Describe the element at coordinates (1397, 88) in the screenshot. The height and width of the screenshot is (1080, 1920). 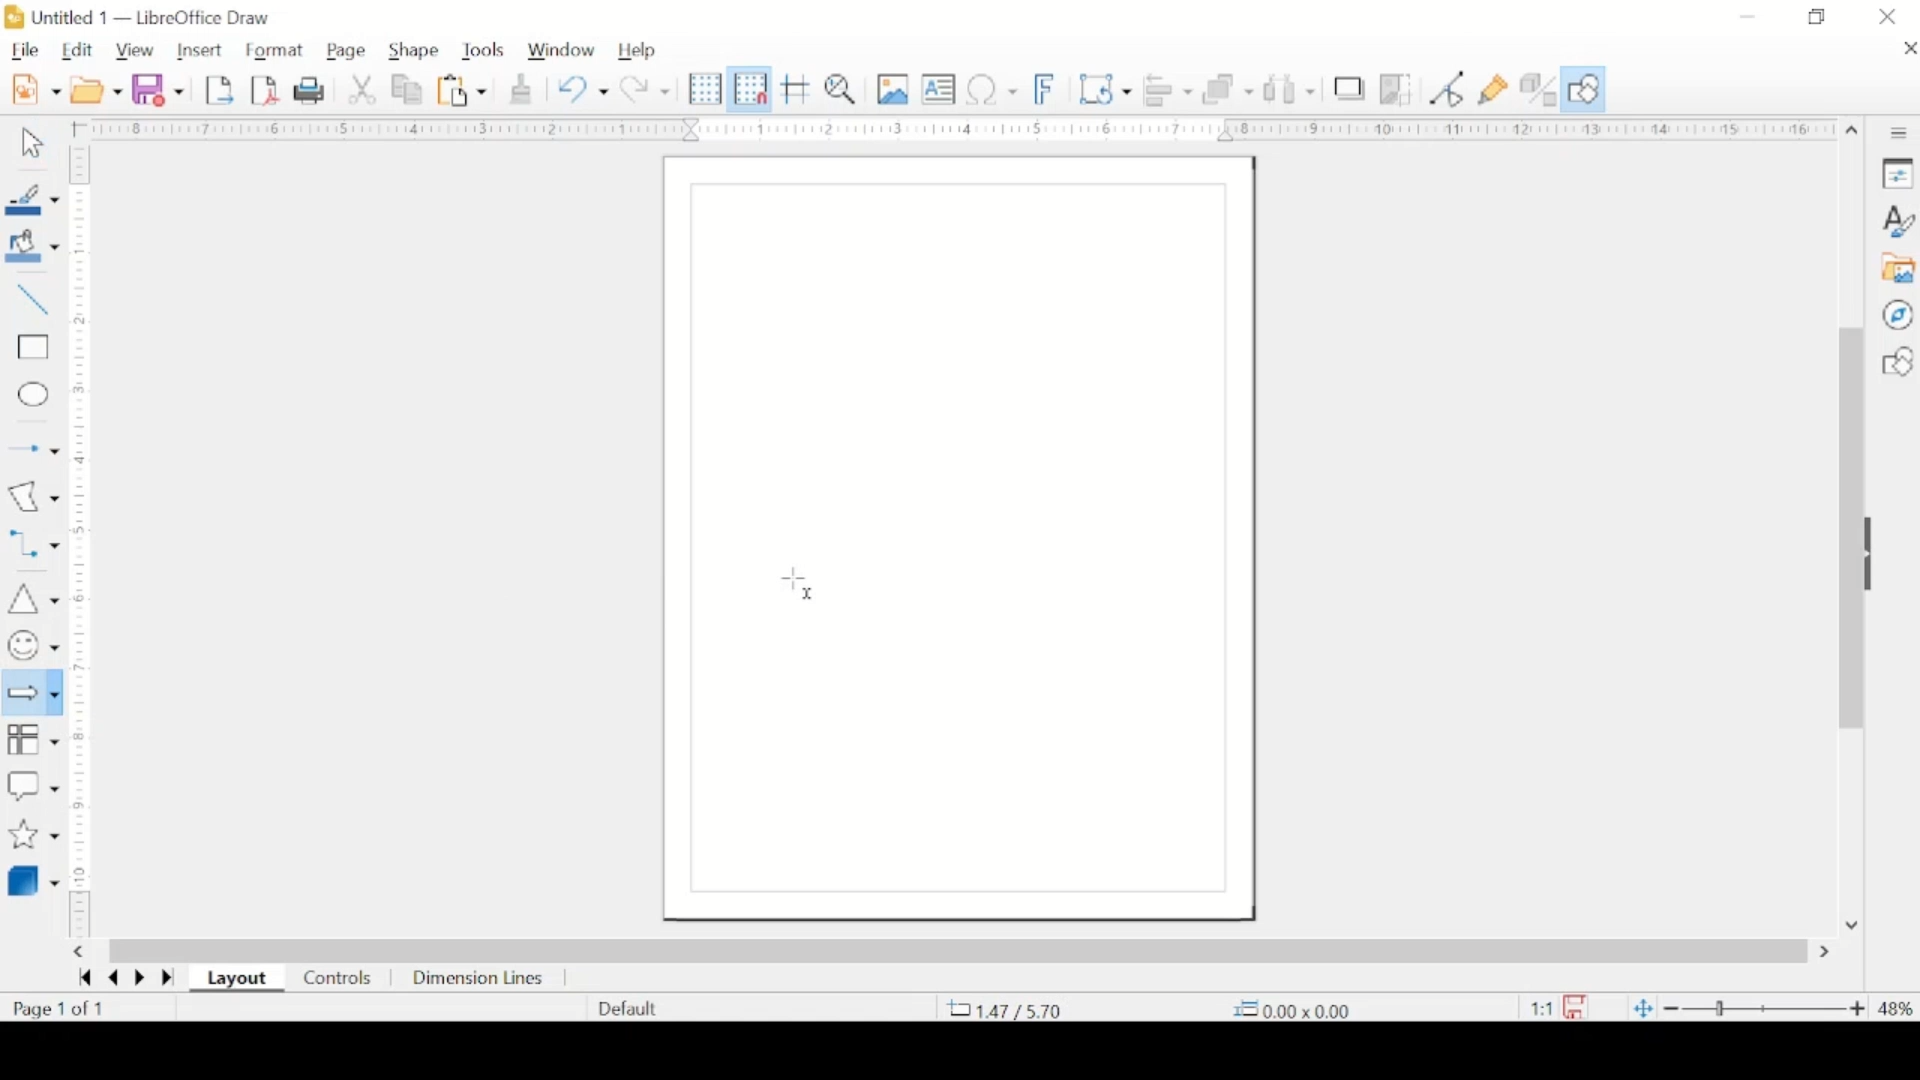
I see `crop image` at that location.